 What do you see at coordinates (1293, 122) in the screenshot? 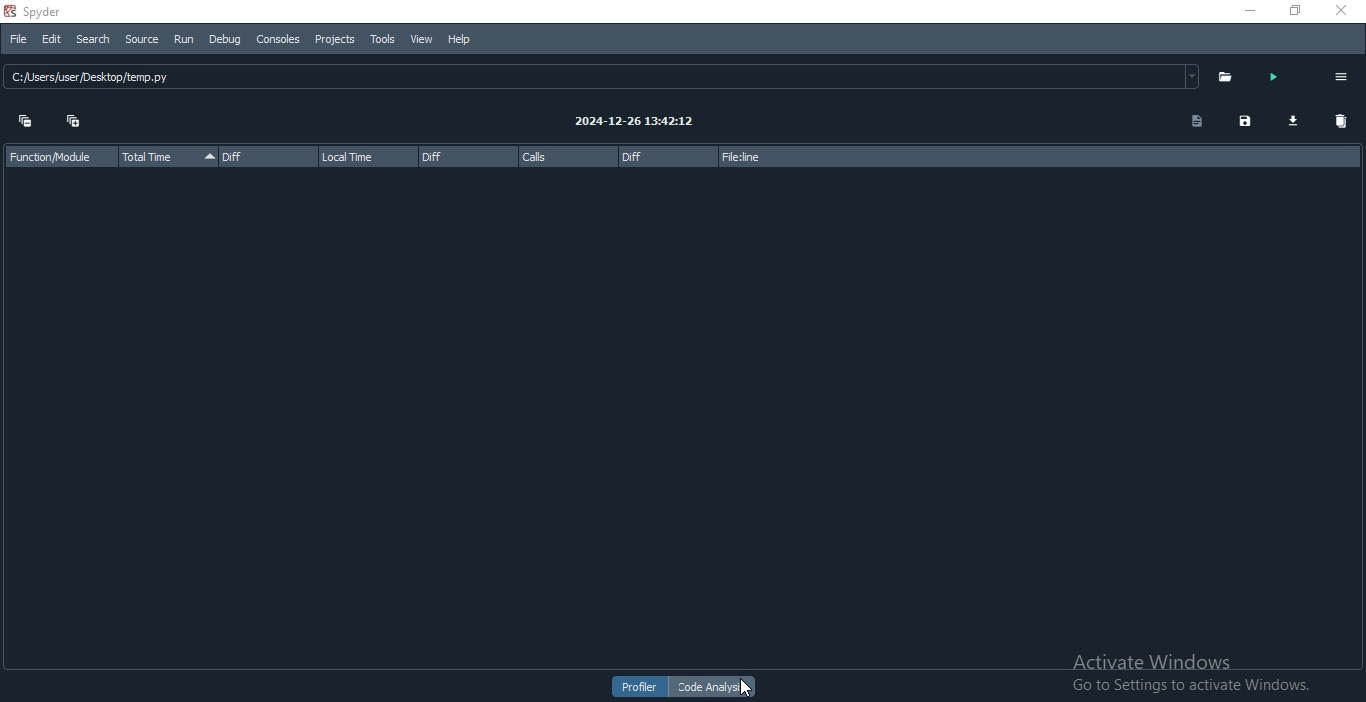
I see `download` at bounding box center [1293, 122].